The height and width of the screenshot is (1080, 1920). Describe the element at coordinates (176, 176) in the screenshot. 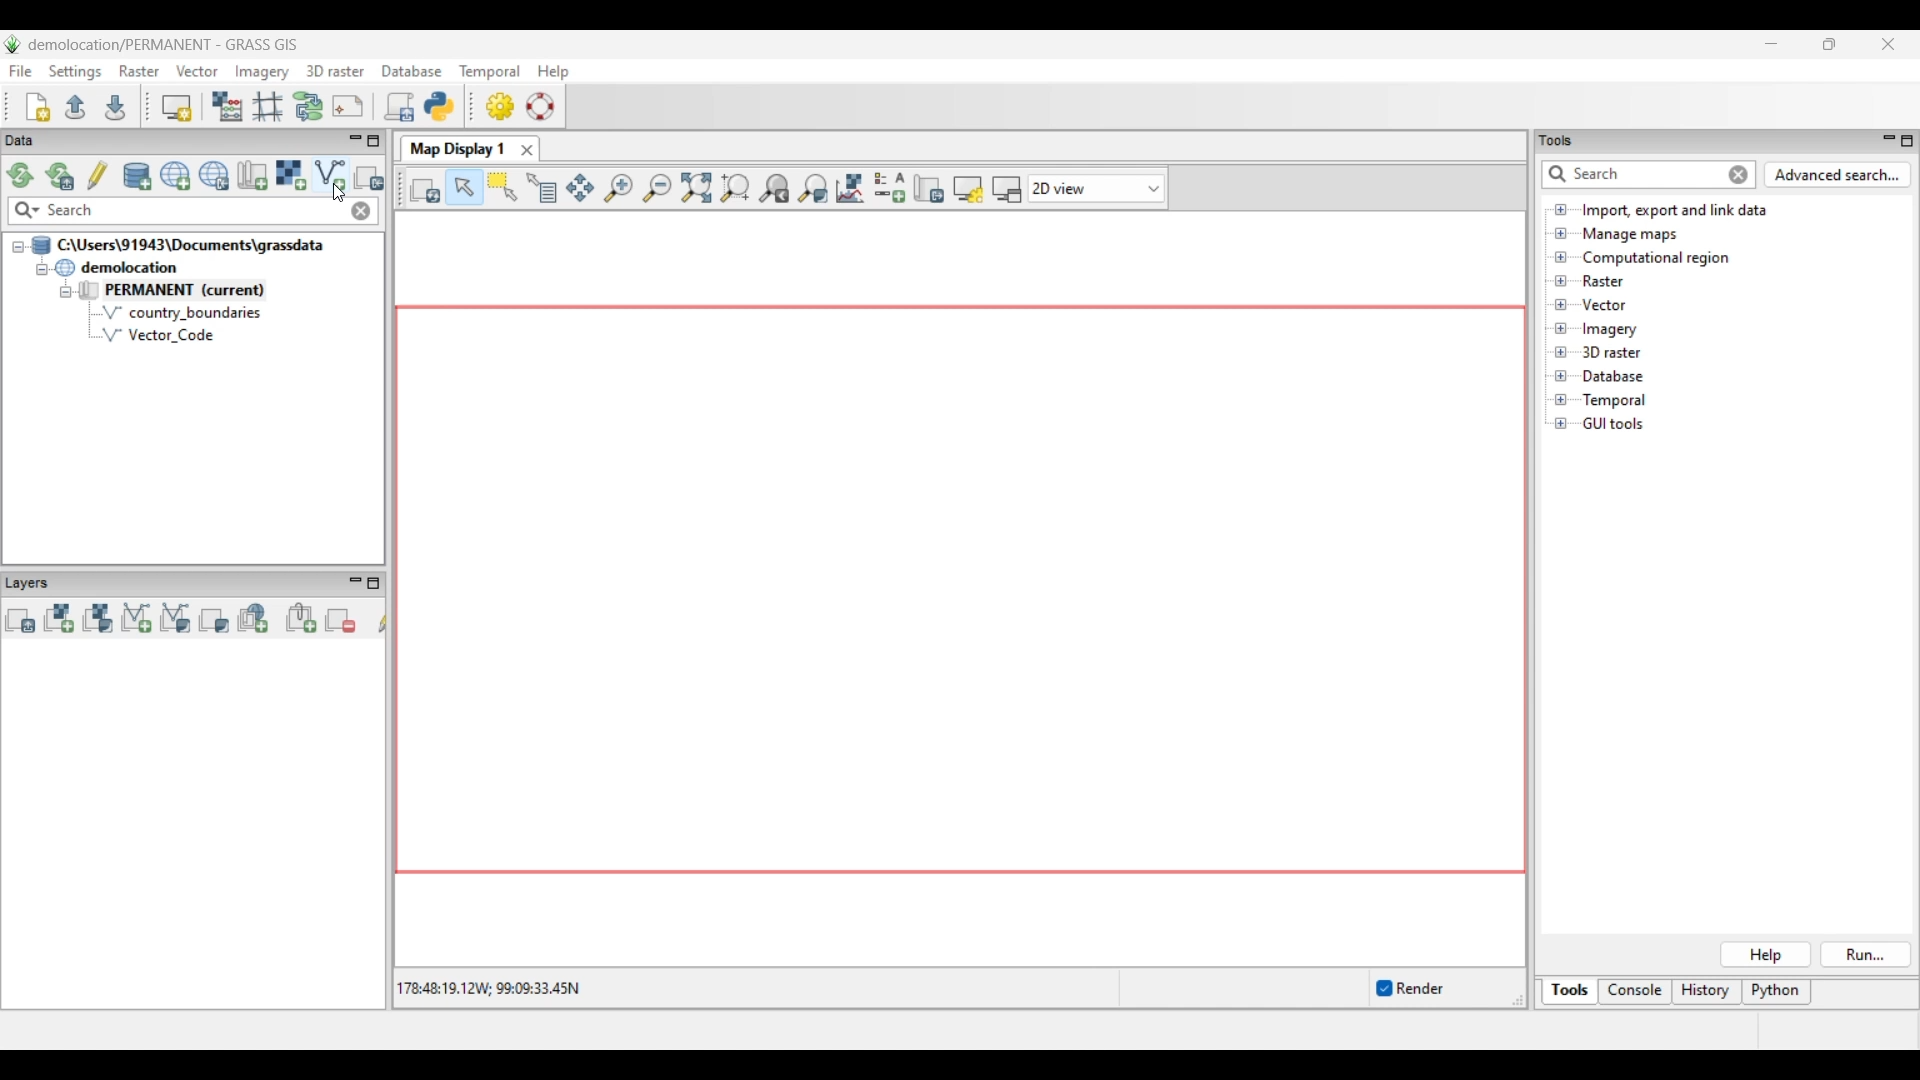

I see `Create new project (location) to current GRASS database` at that location.